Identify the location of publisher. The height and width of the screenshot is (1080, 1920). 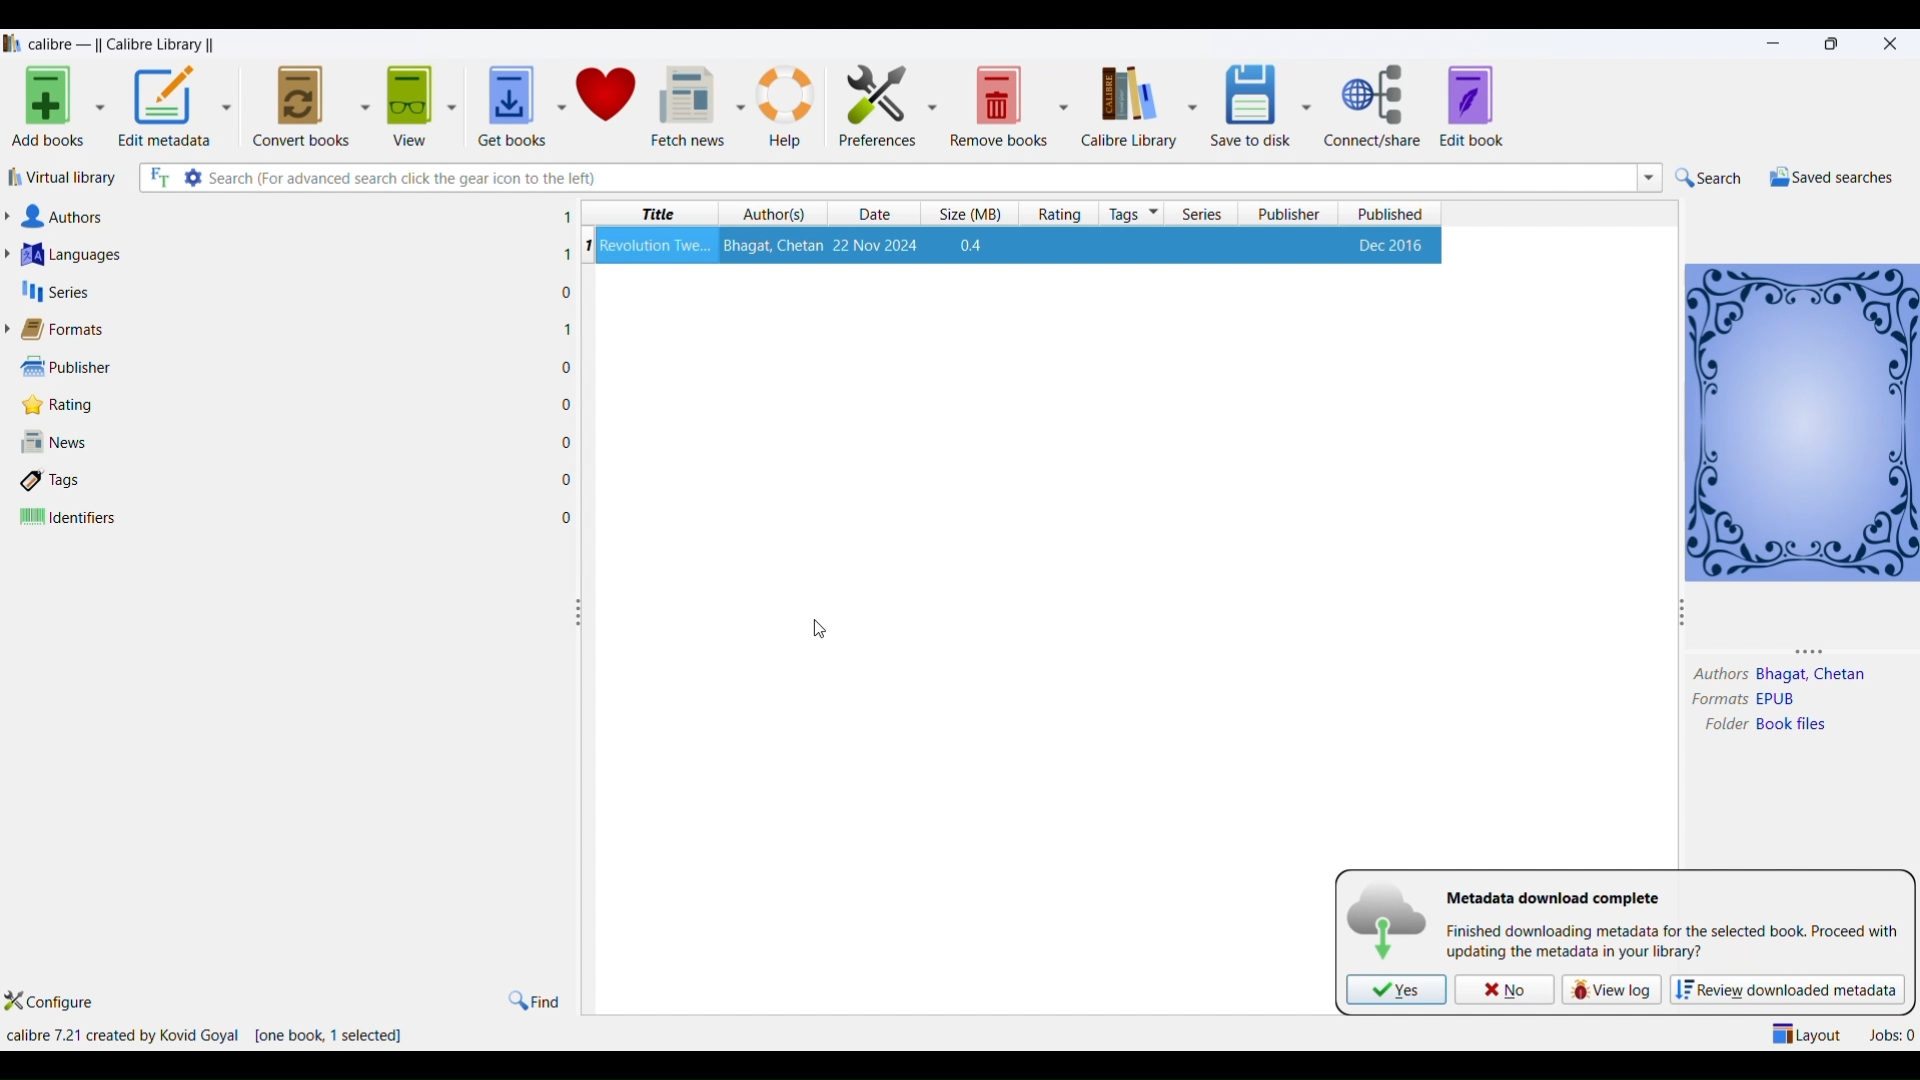
(1291, 214).